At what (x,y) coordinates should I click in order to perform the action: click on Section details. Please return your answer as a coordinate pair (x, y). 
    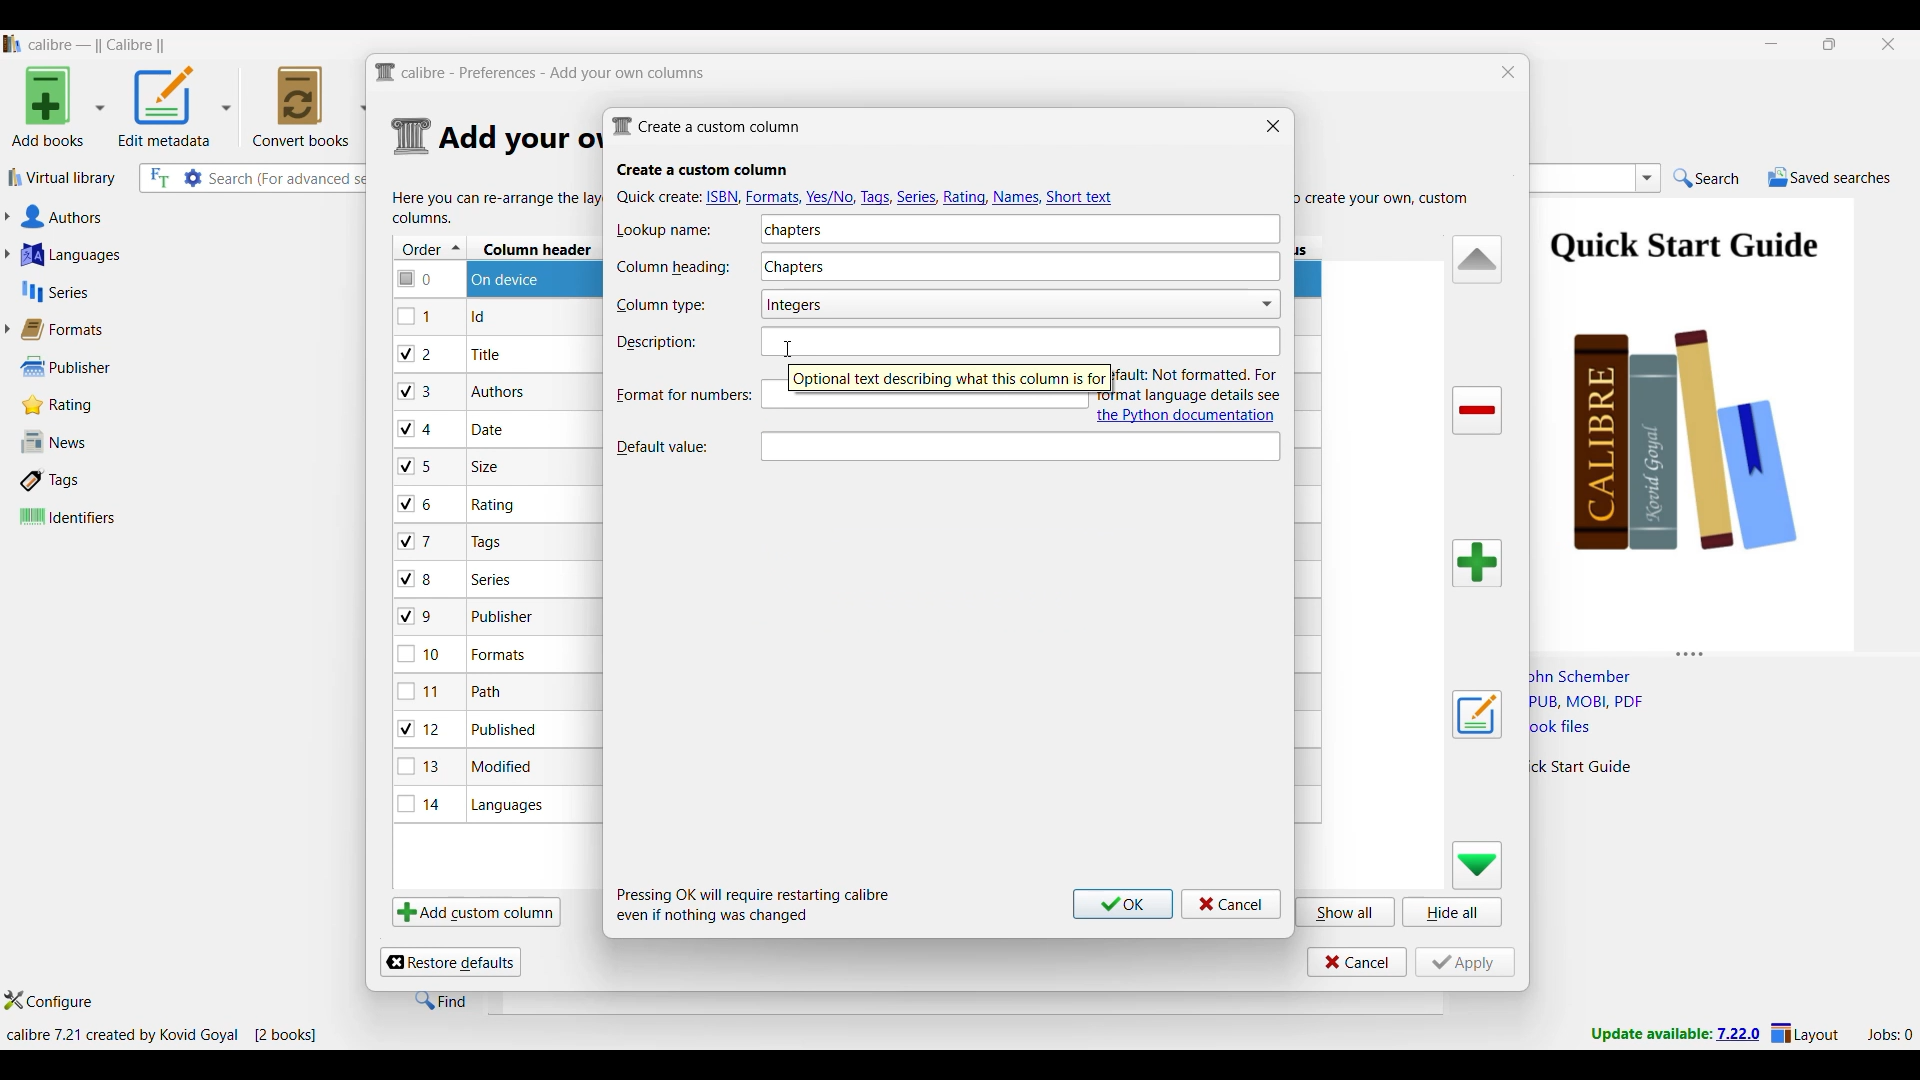
    Looking at the image, I should click on (517, 139).